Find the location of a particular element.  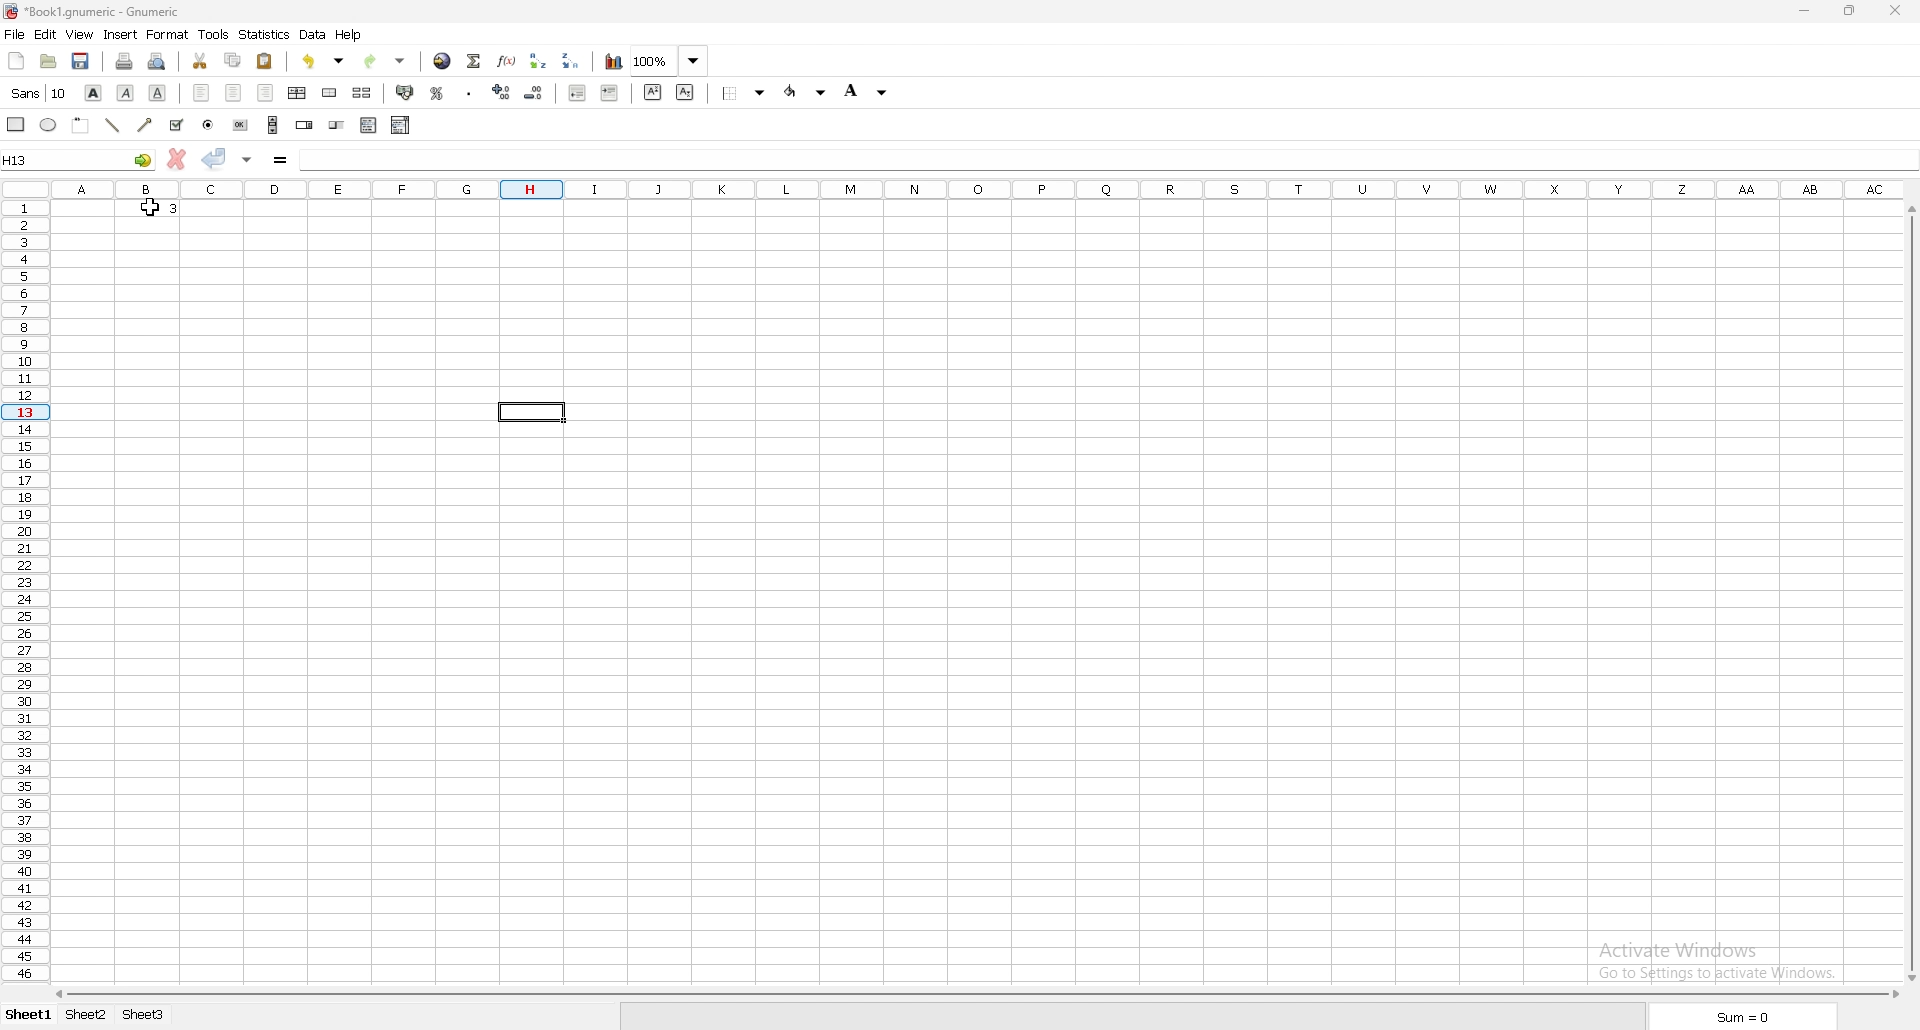

accounting is located at coordinates (407, 92).